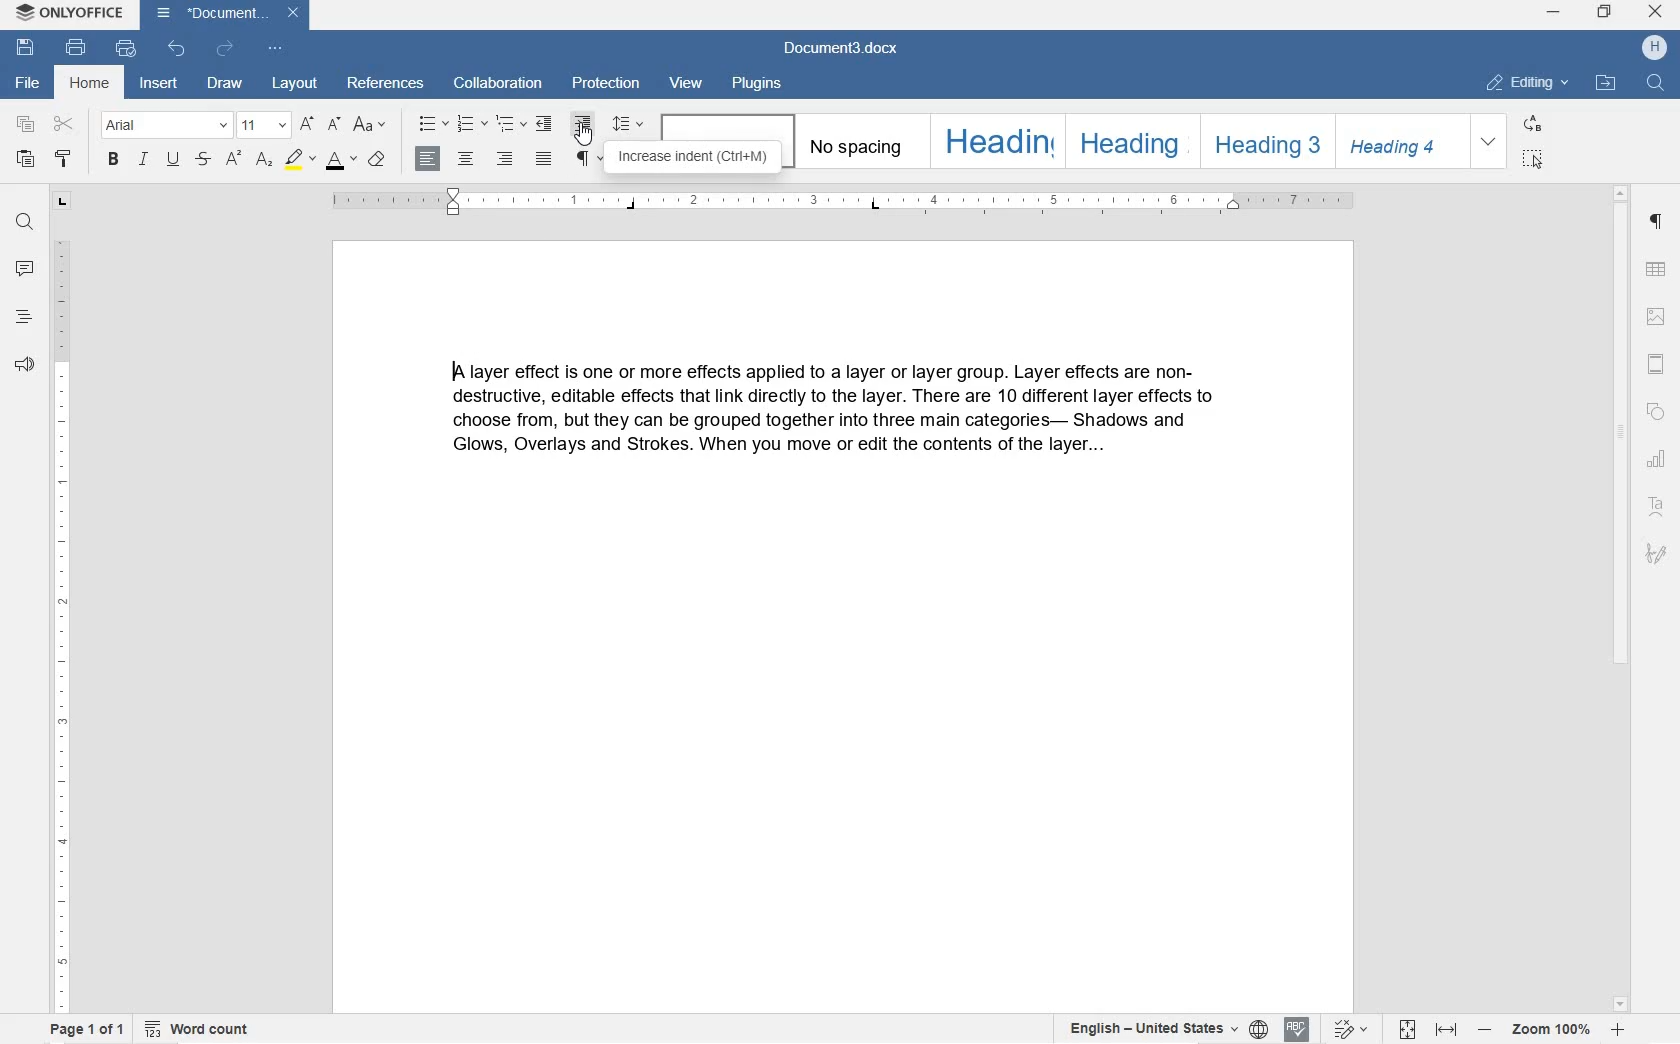 This screenshot has height=1044, width=1680. I want to click on EFERENCES, so click(386, 83).